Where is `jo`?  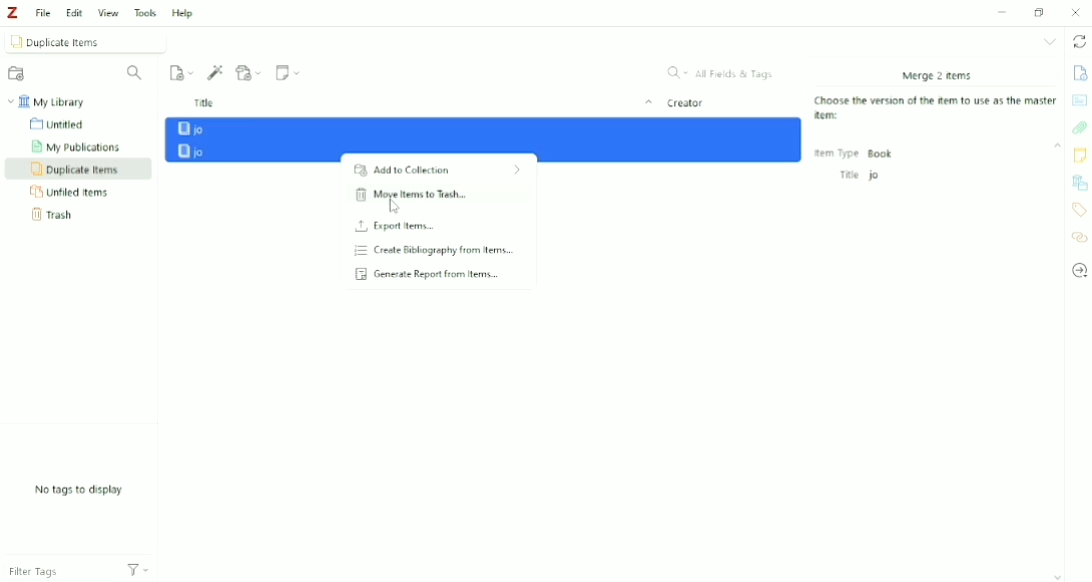 jo is located at coordinates (486, 151).